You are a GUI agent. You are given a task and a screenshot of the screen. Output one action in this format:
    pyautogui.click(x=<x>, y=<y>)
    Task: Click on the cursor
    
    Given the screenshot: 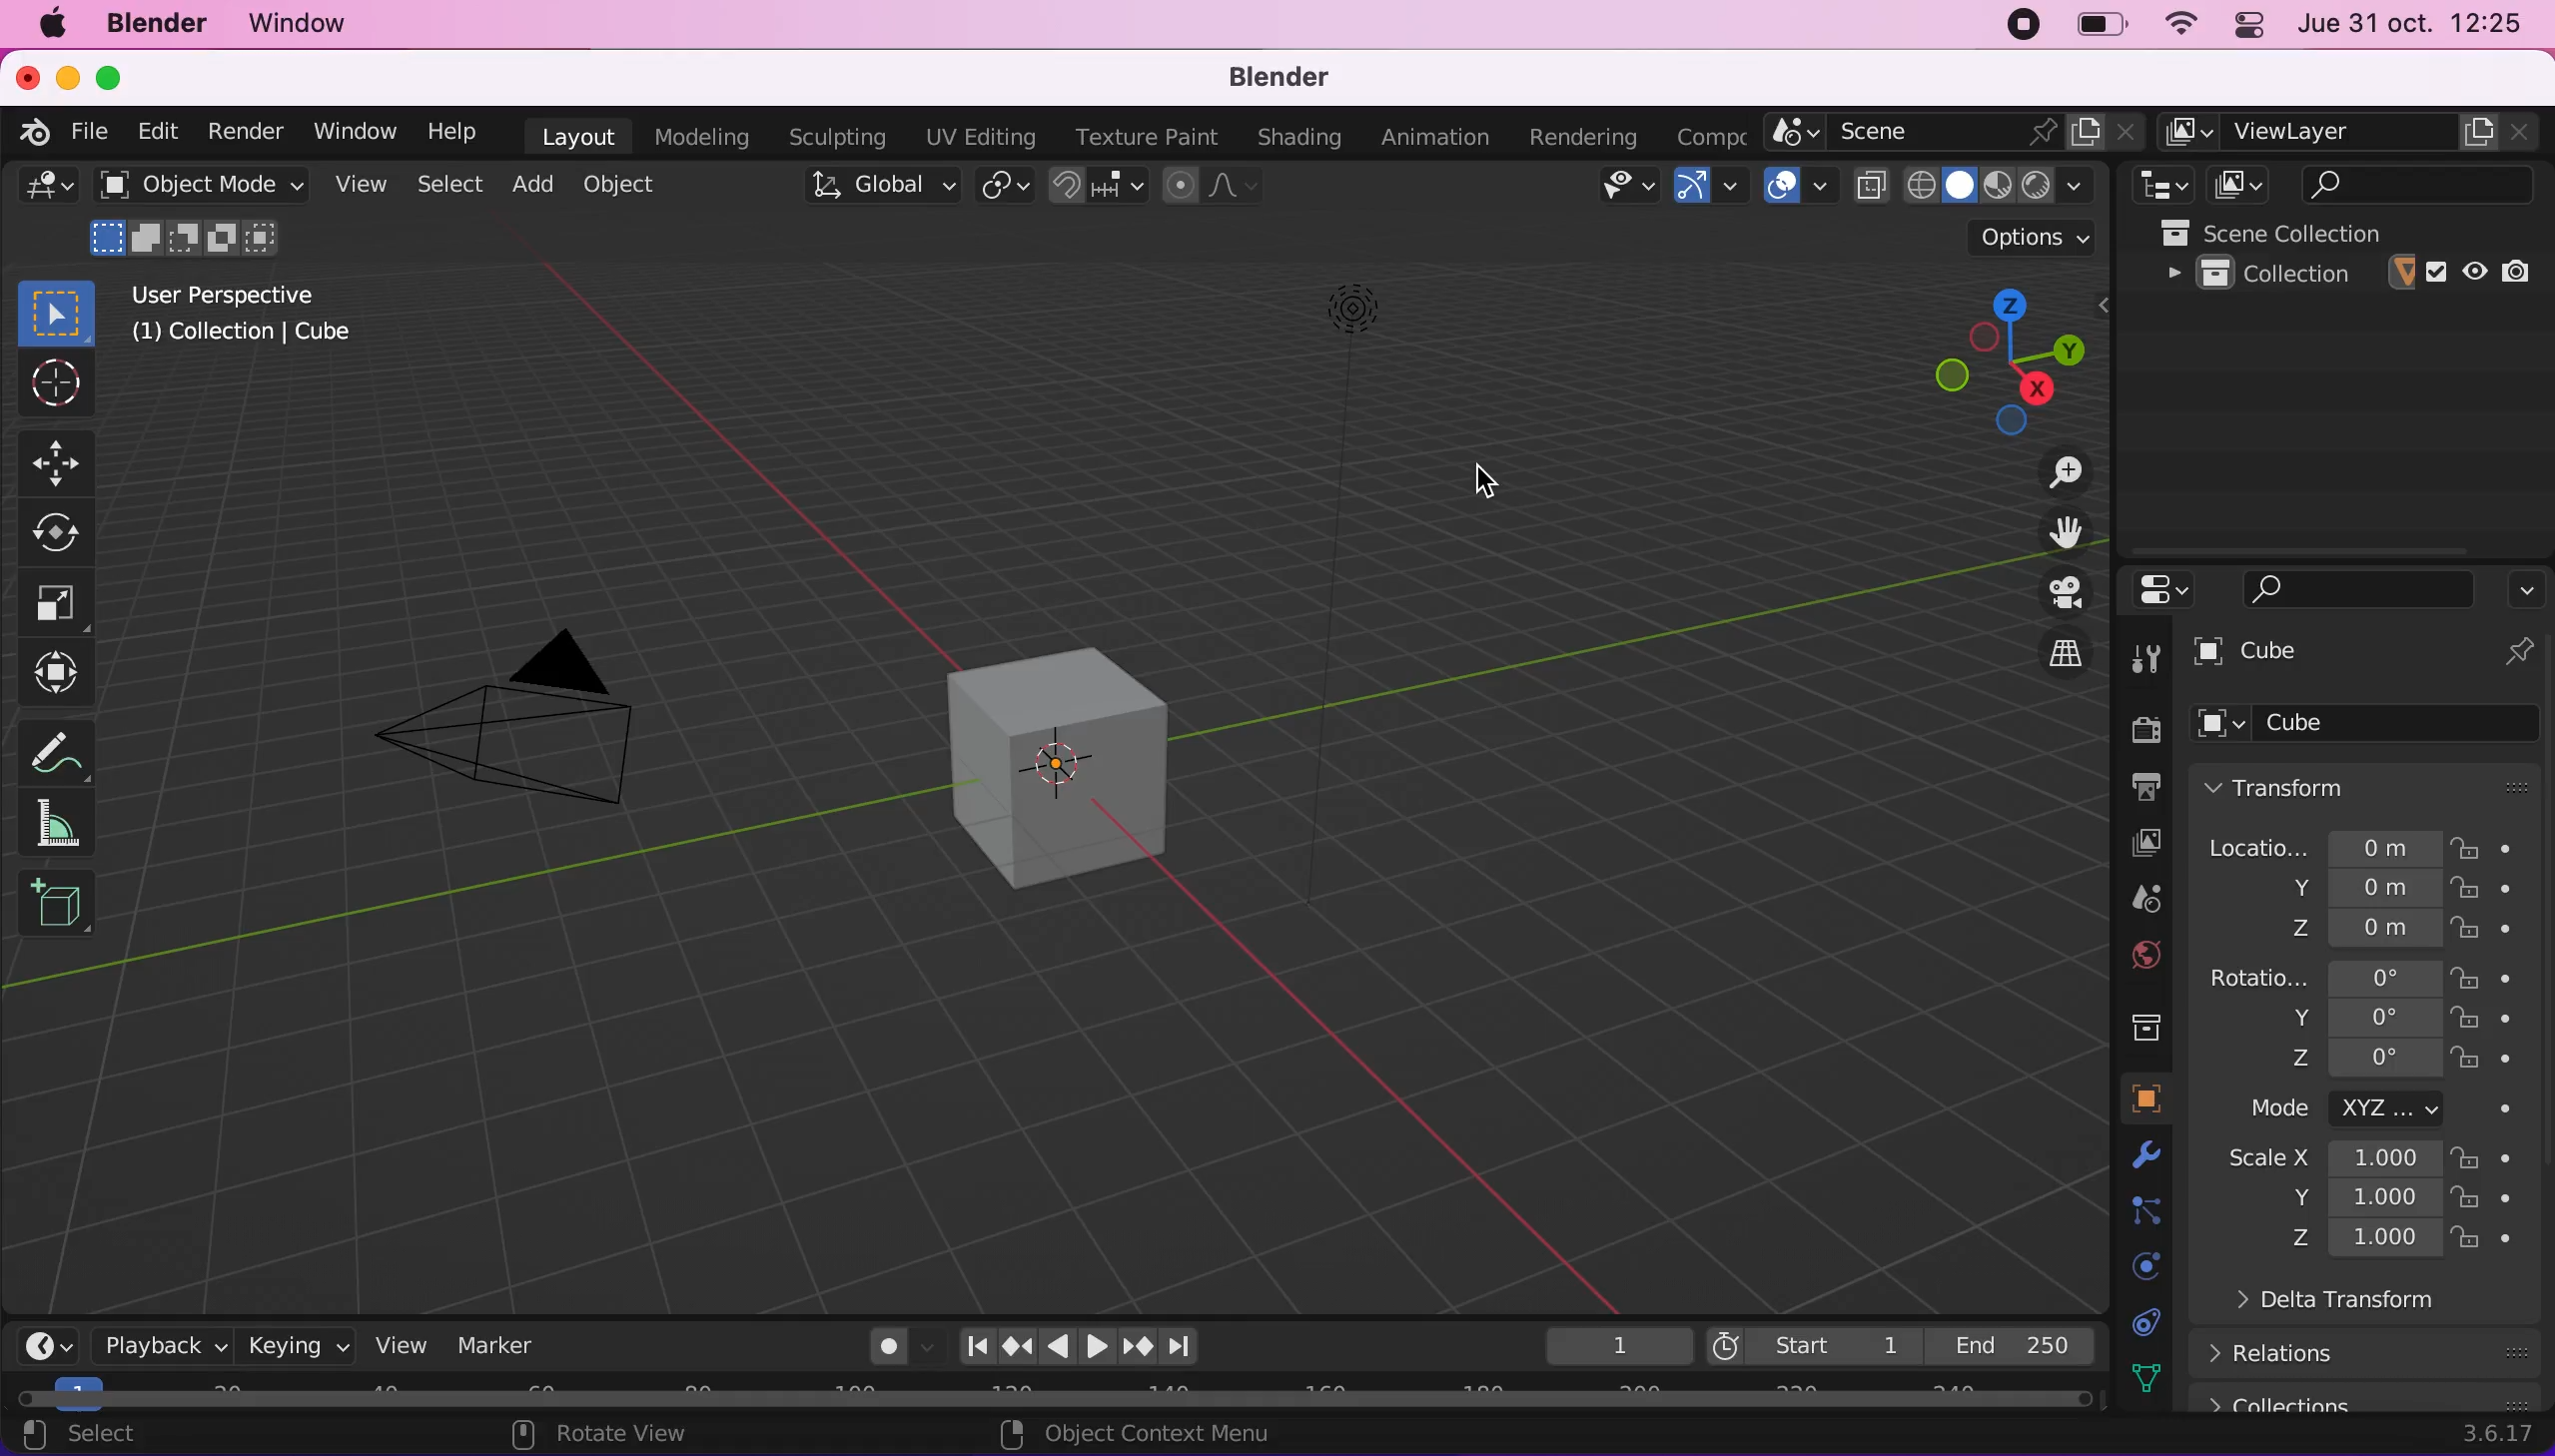 What is the action you would take?
    pyautogui.click(x=1486, y=489)
    